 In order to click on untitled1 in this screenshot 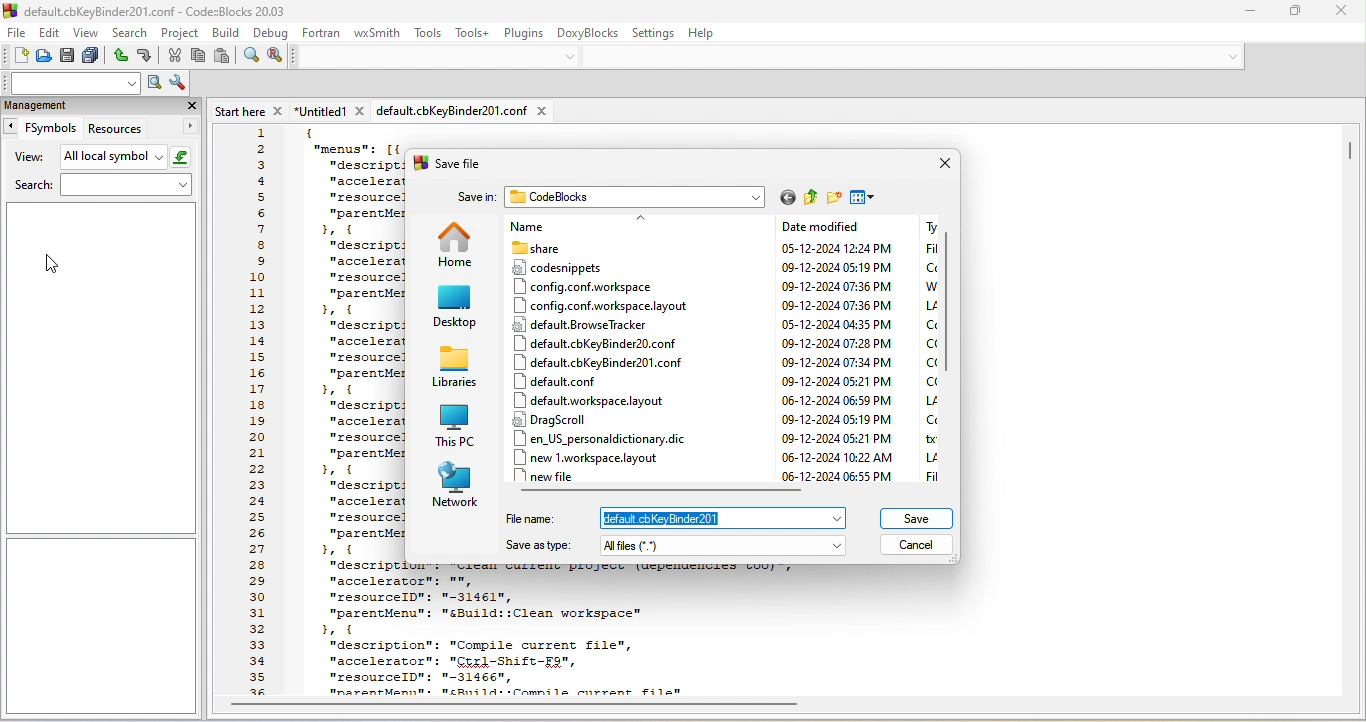, I will do `click(332, 111)`.